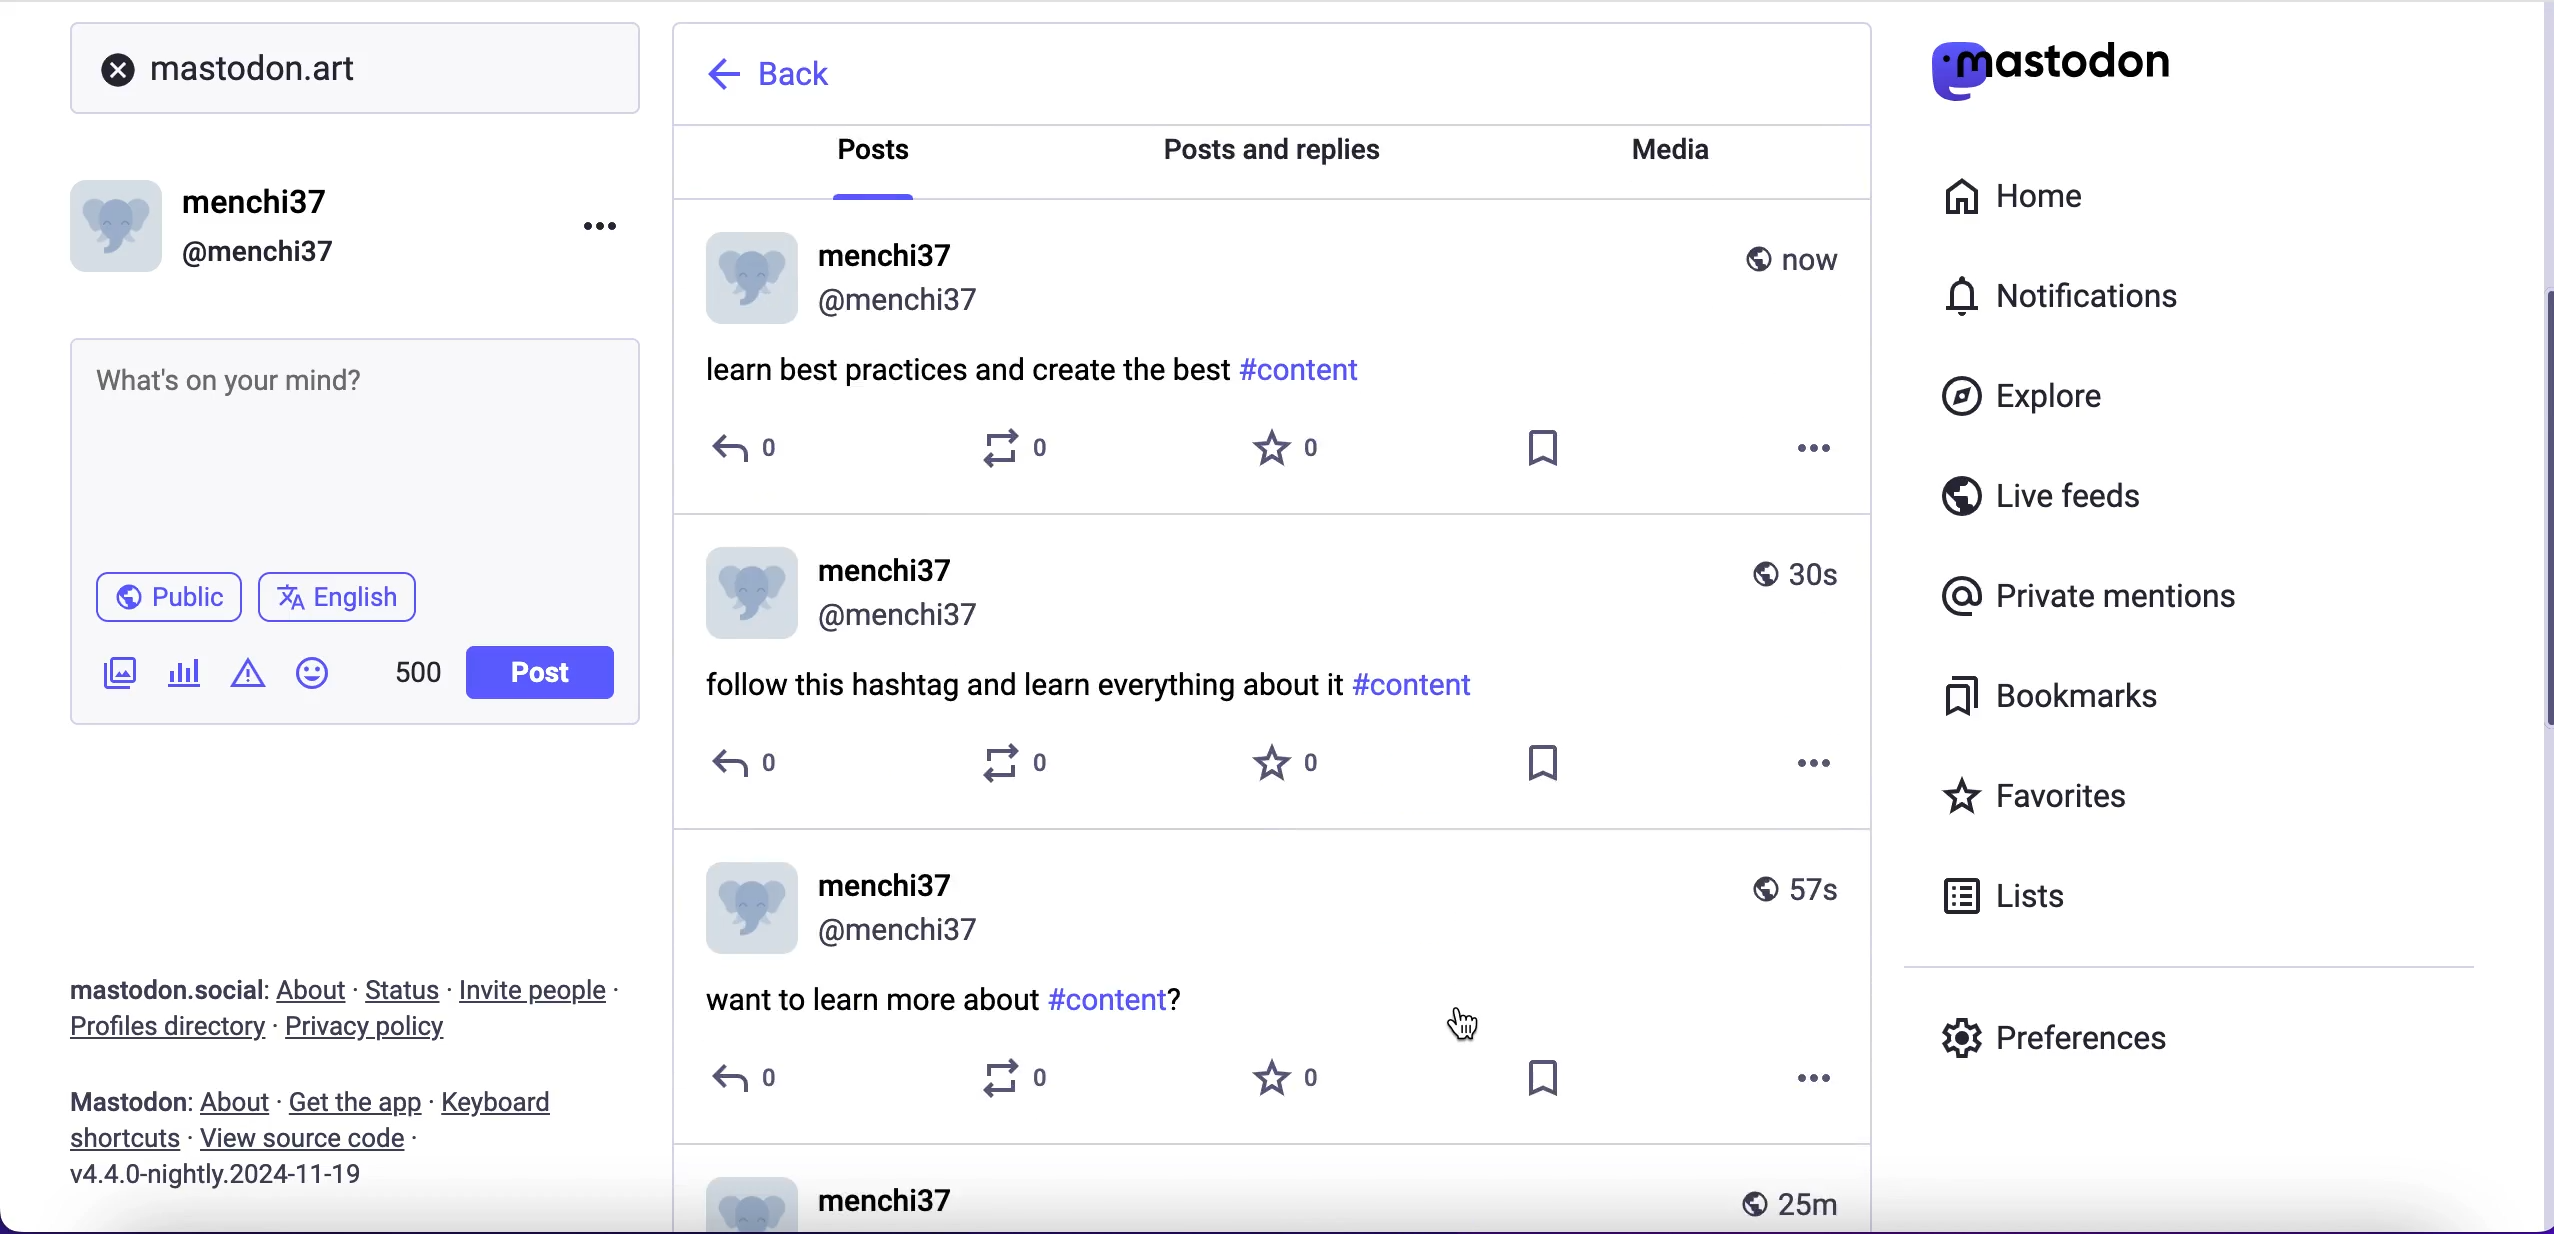 This screenshot has height=1234, width=2554. I want to click on 0 replies, so click(750, 1082).